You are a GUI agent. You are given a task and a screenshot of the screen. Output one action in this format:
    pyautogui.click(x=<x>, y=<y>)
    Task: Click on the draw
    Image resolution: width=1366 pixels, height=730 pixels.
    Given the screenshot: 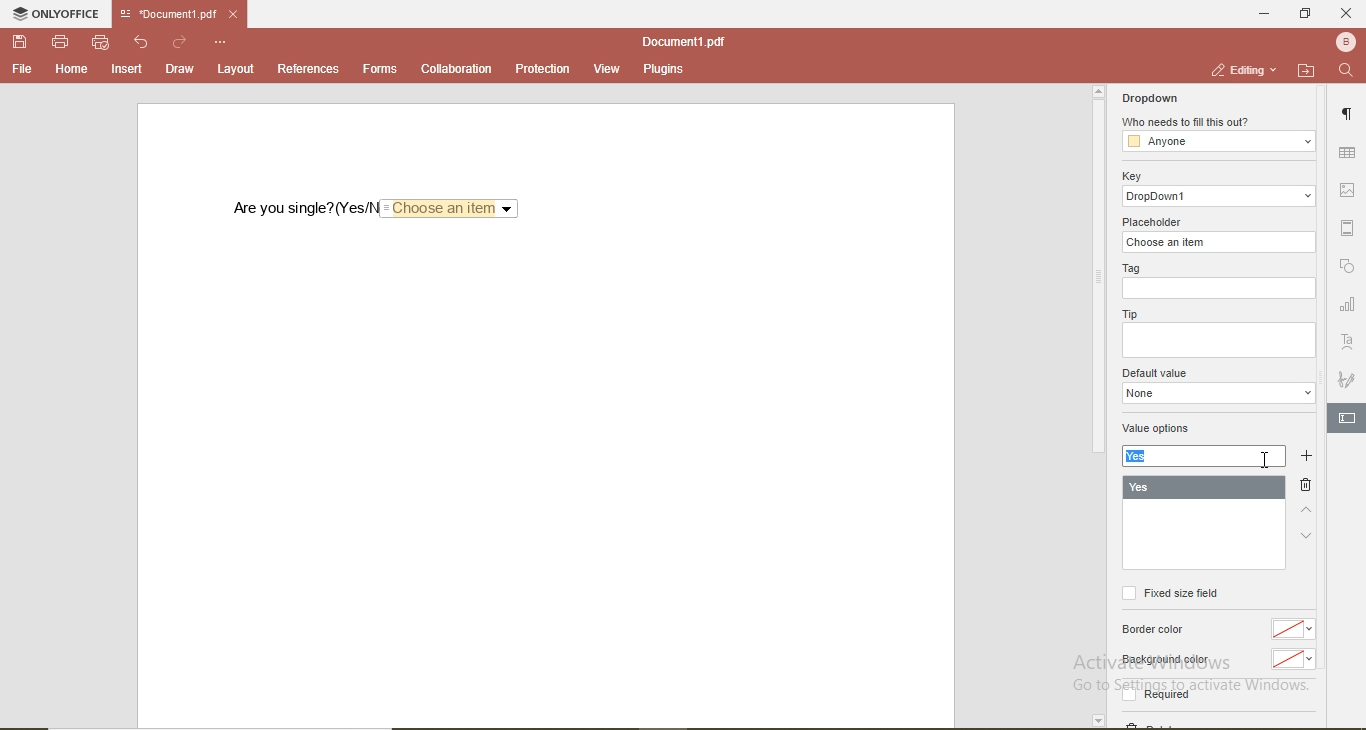 What is the action you would take?
    pyautogui.click(x=179, y=69)
    